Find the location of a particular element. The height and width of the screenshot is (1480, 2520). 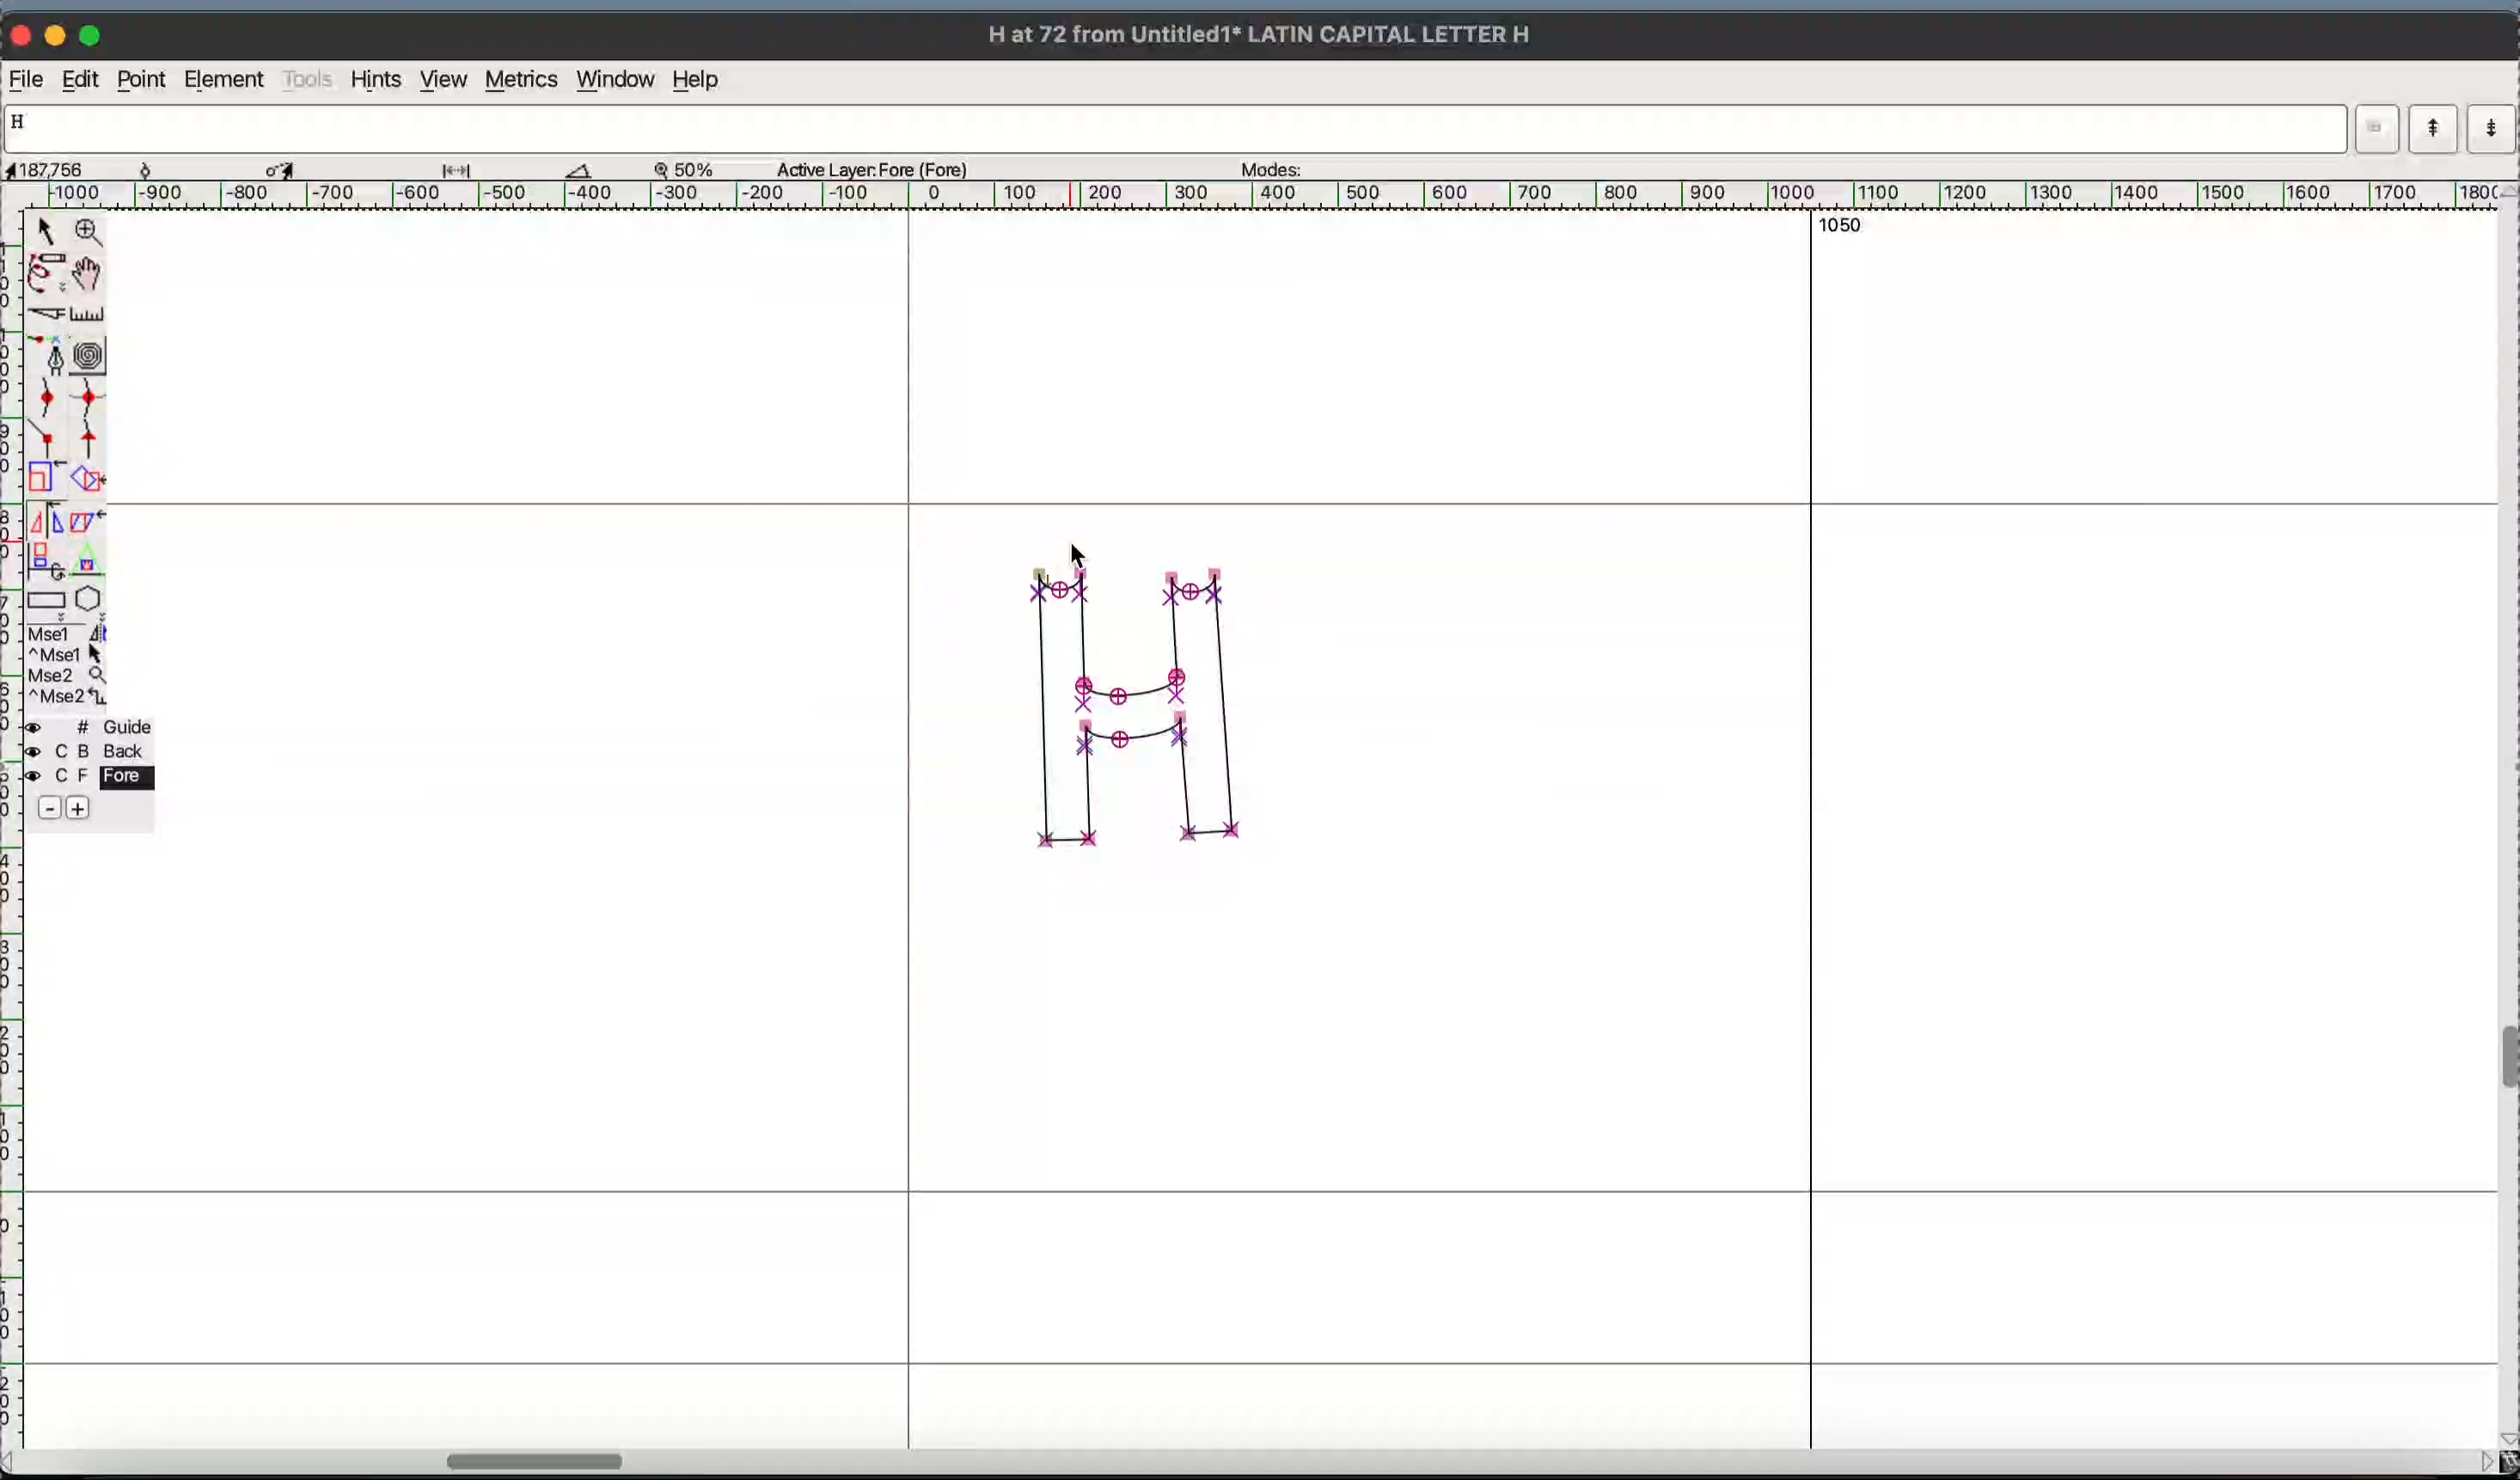

freehand is located at coordinates (47, 272).